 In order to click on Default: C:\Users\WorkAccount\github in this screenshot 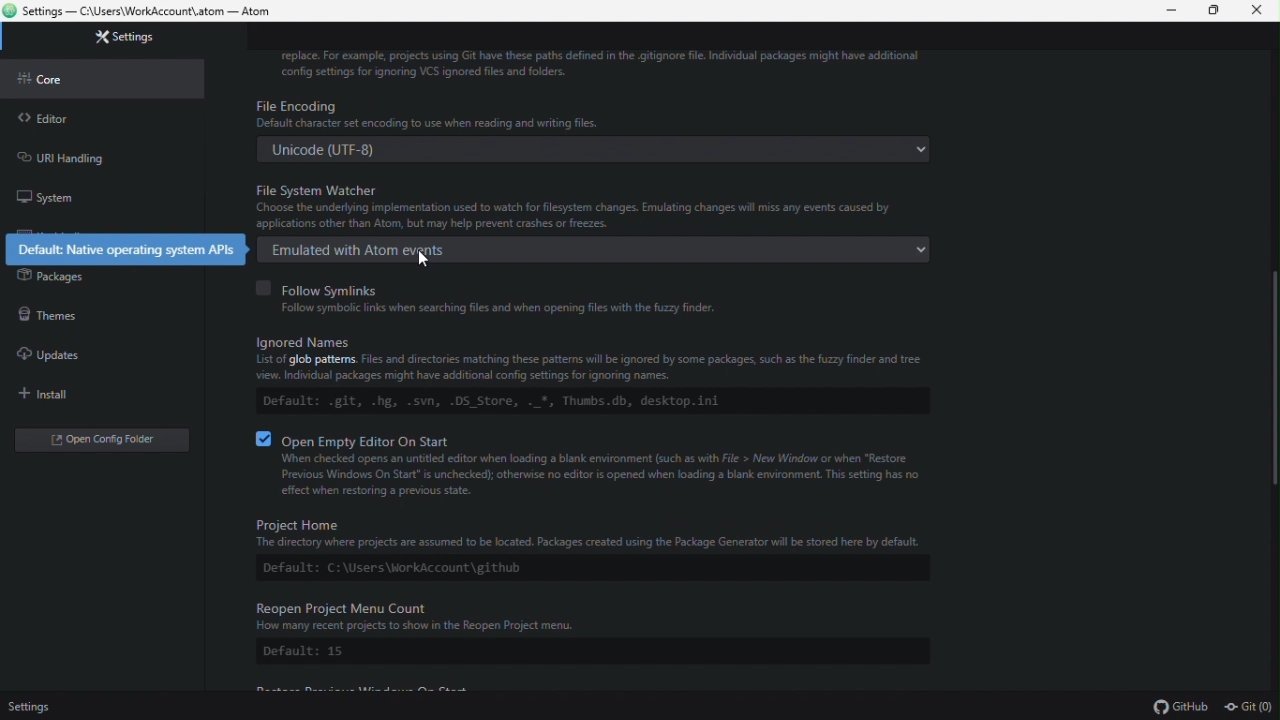, I will do `click(567, 567)`.